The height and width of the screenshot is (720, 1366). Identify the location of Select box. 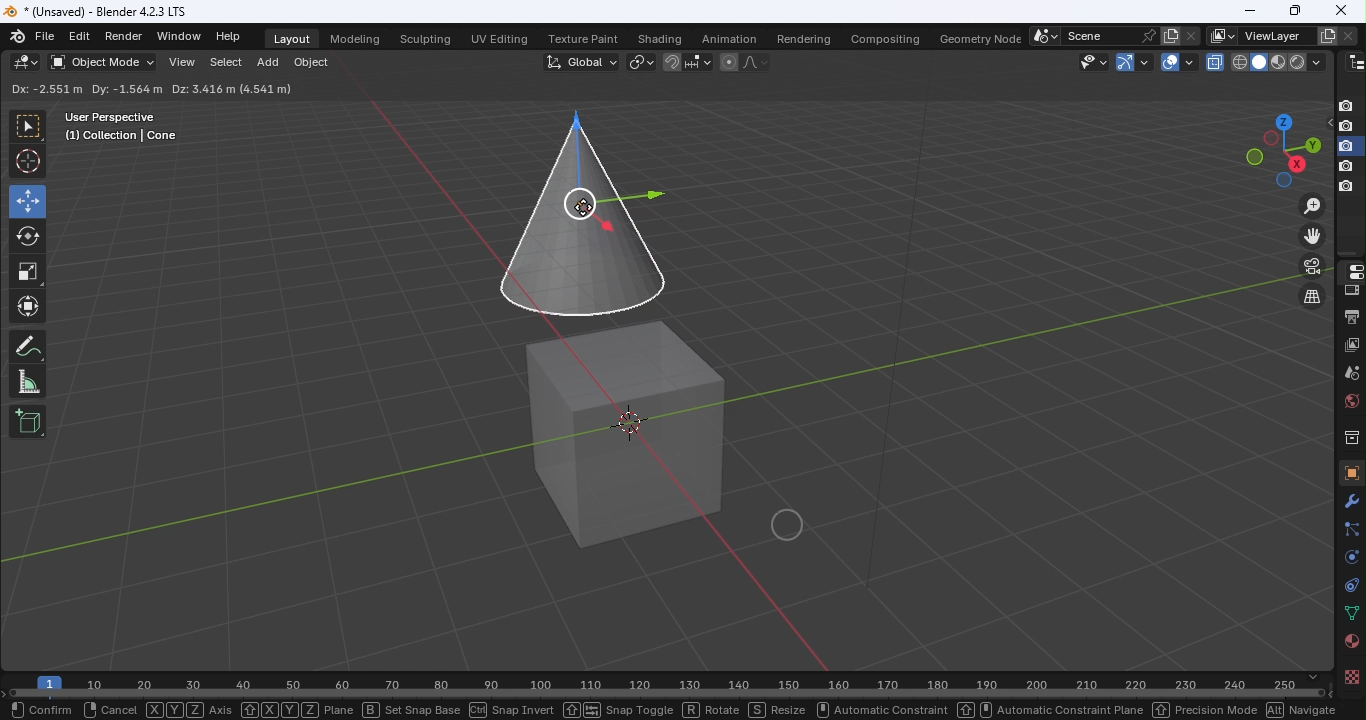
(27, 127).